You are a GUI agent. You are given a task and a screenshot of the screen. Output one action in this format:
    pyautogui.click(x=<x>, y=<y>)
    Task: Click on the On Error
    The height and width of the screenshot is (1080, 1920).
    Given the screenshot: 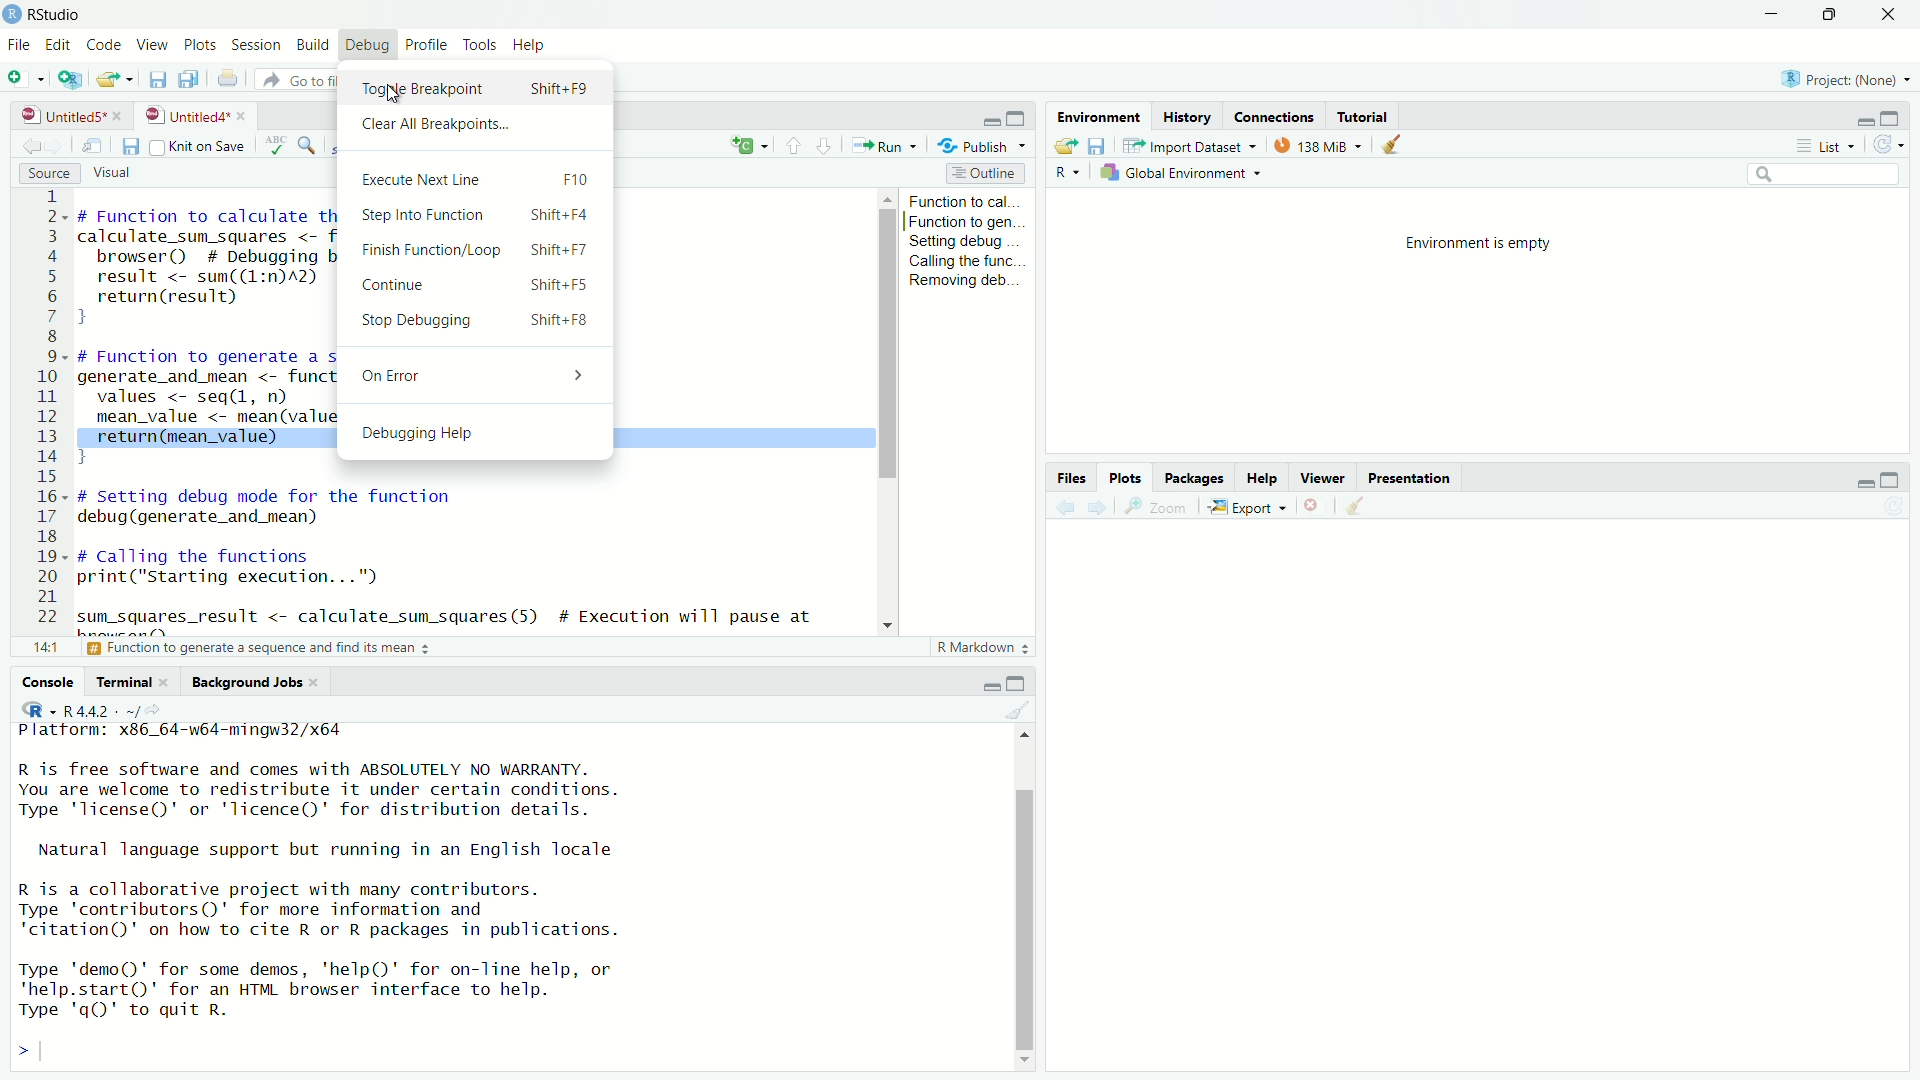 What is the action you would take?
    pyautogui.click(x=479, y=373)
    